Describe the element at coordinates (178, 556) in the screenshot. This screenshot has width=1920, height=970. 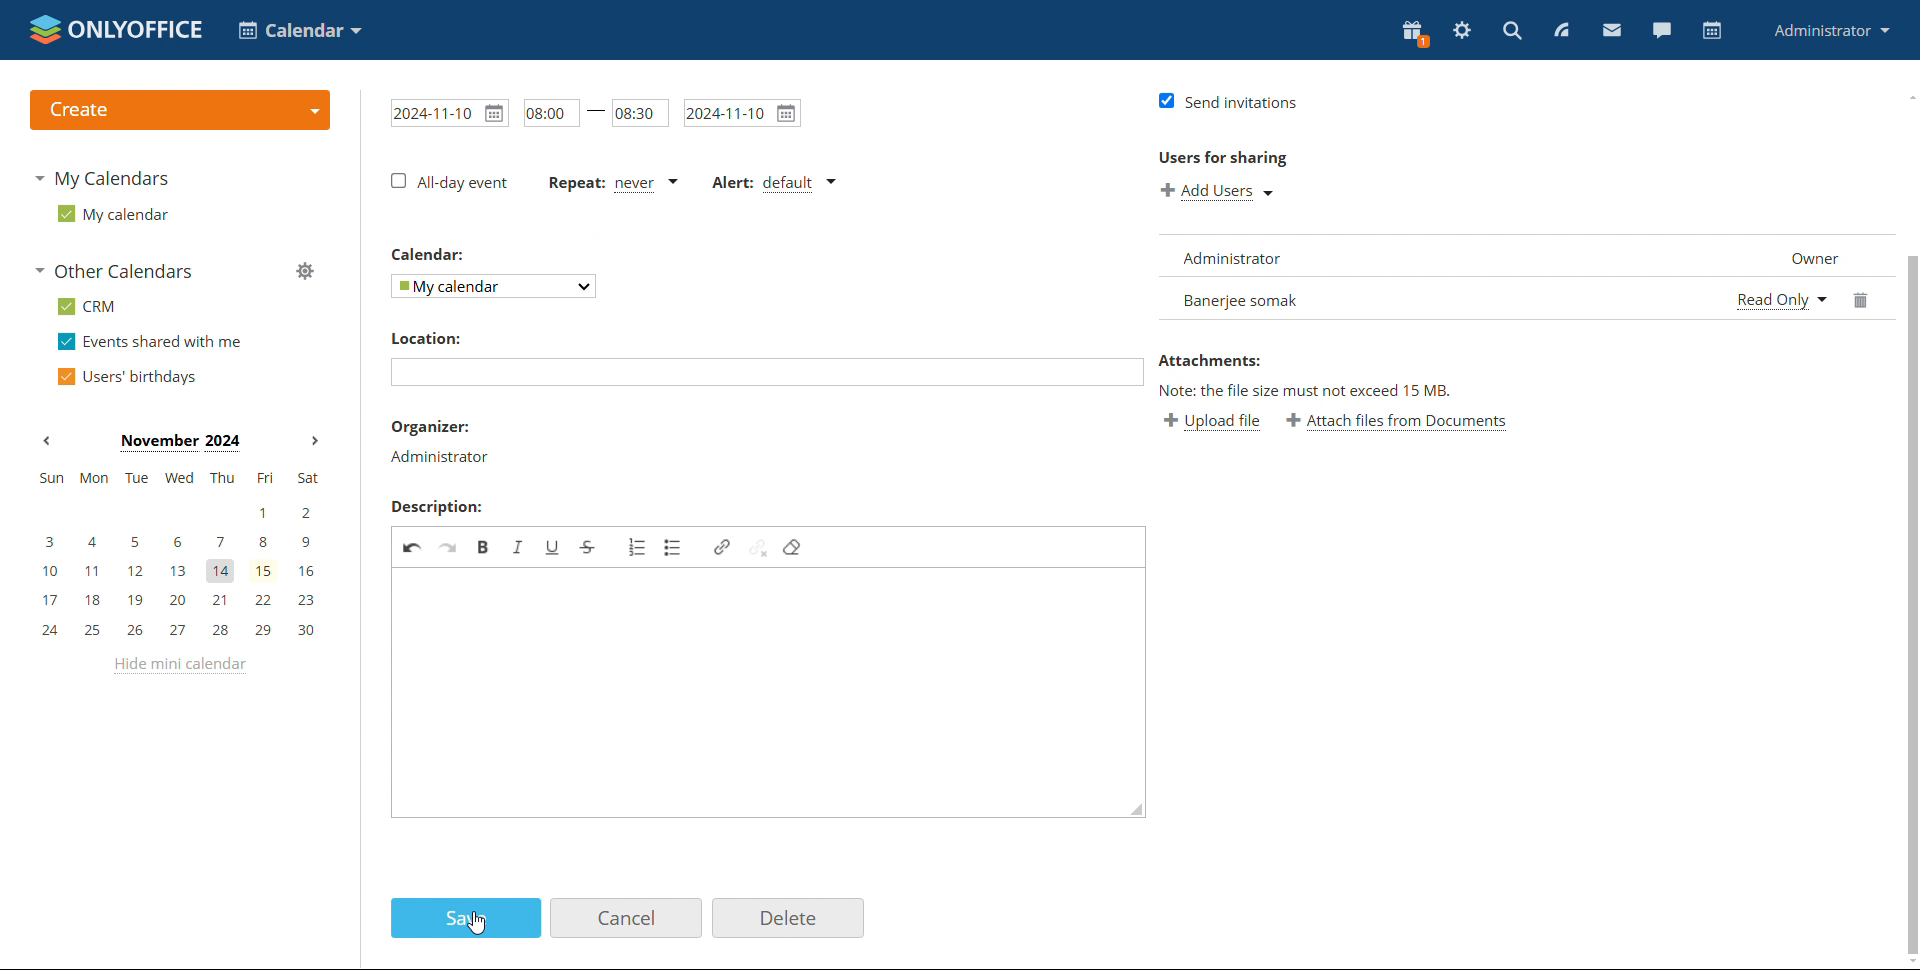
I see `mini calendar` at that location.